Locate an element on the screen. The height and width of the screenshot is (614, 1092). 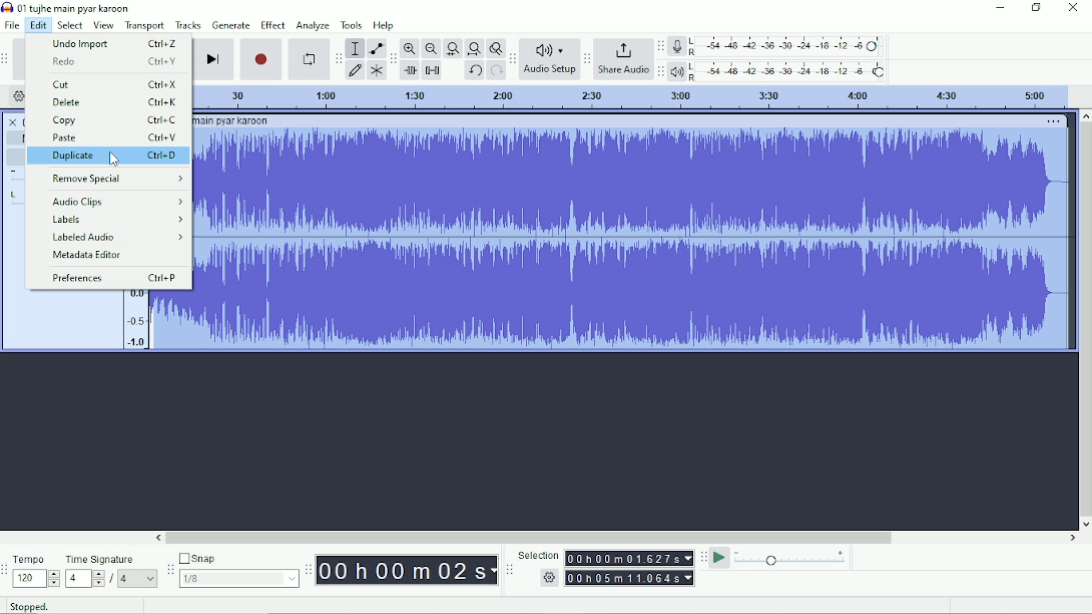
Silence audio selection is located at coordinates (433, 71).